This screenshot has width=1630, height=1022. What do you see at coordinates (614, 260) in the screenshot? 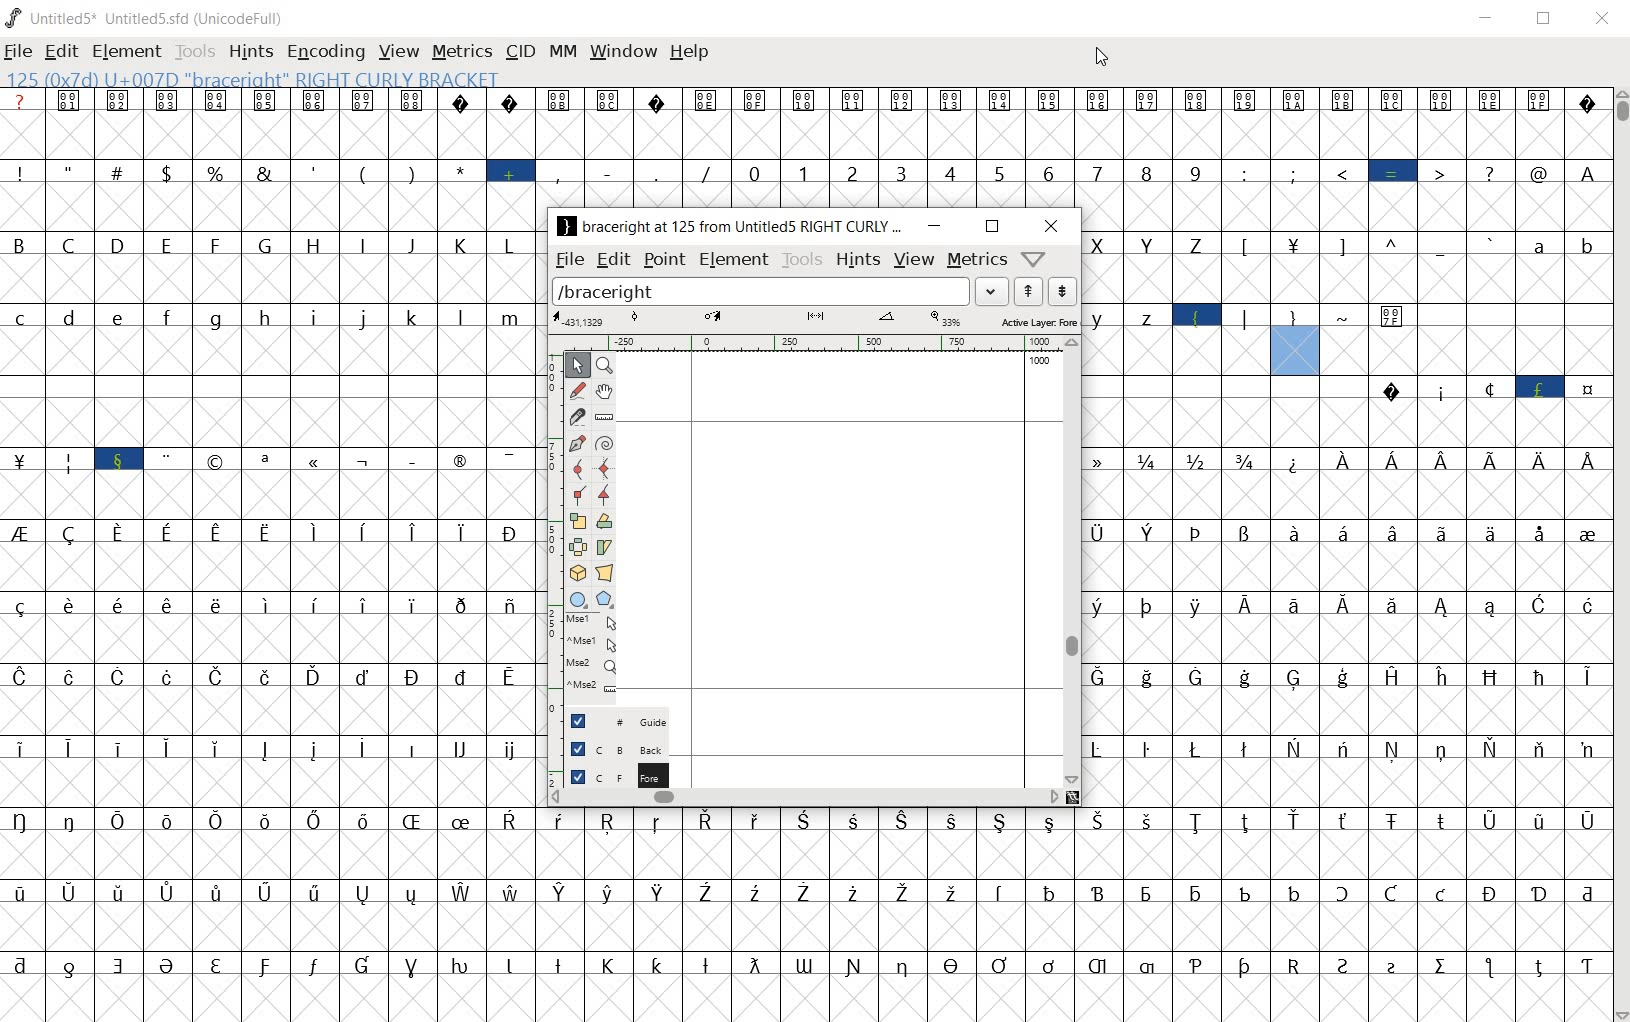
I see `edit` at bounding box center [614, 260].